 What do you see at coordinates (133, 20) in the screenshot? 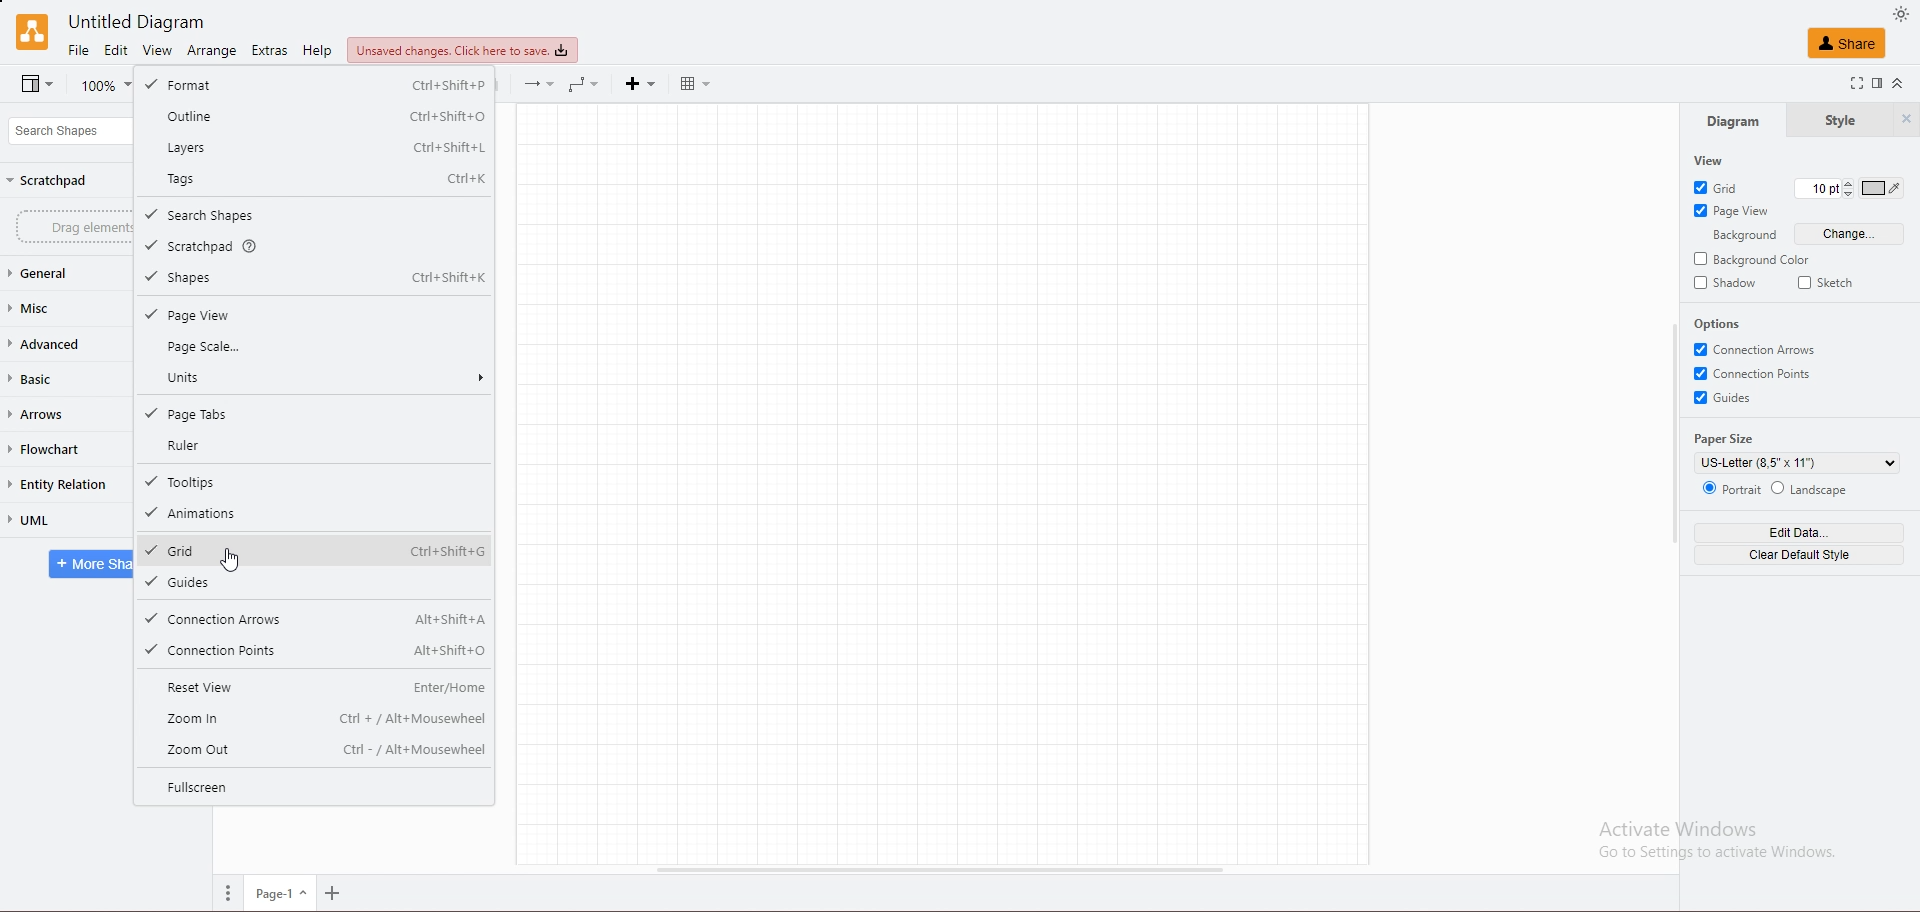
I see `Untitled Diagram` at bounding box center [133, 20].